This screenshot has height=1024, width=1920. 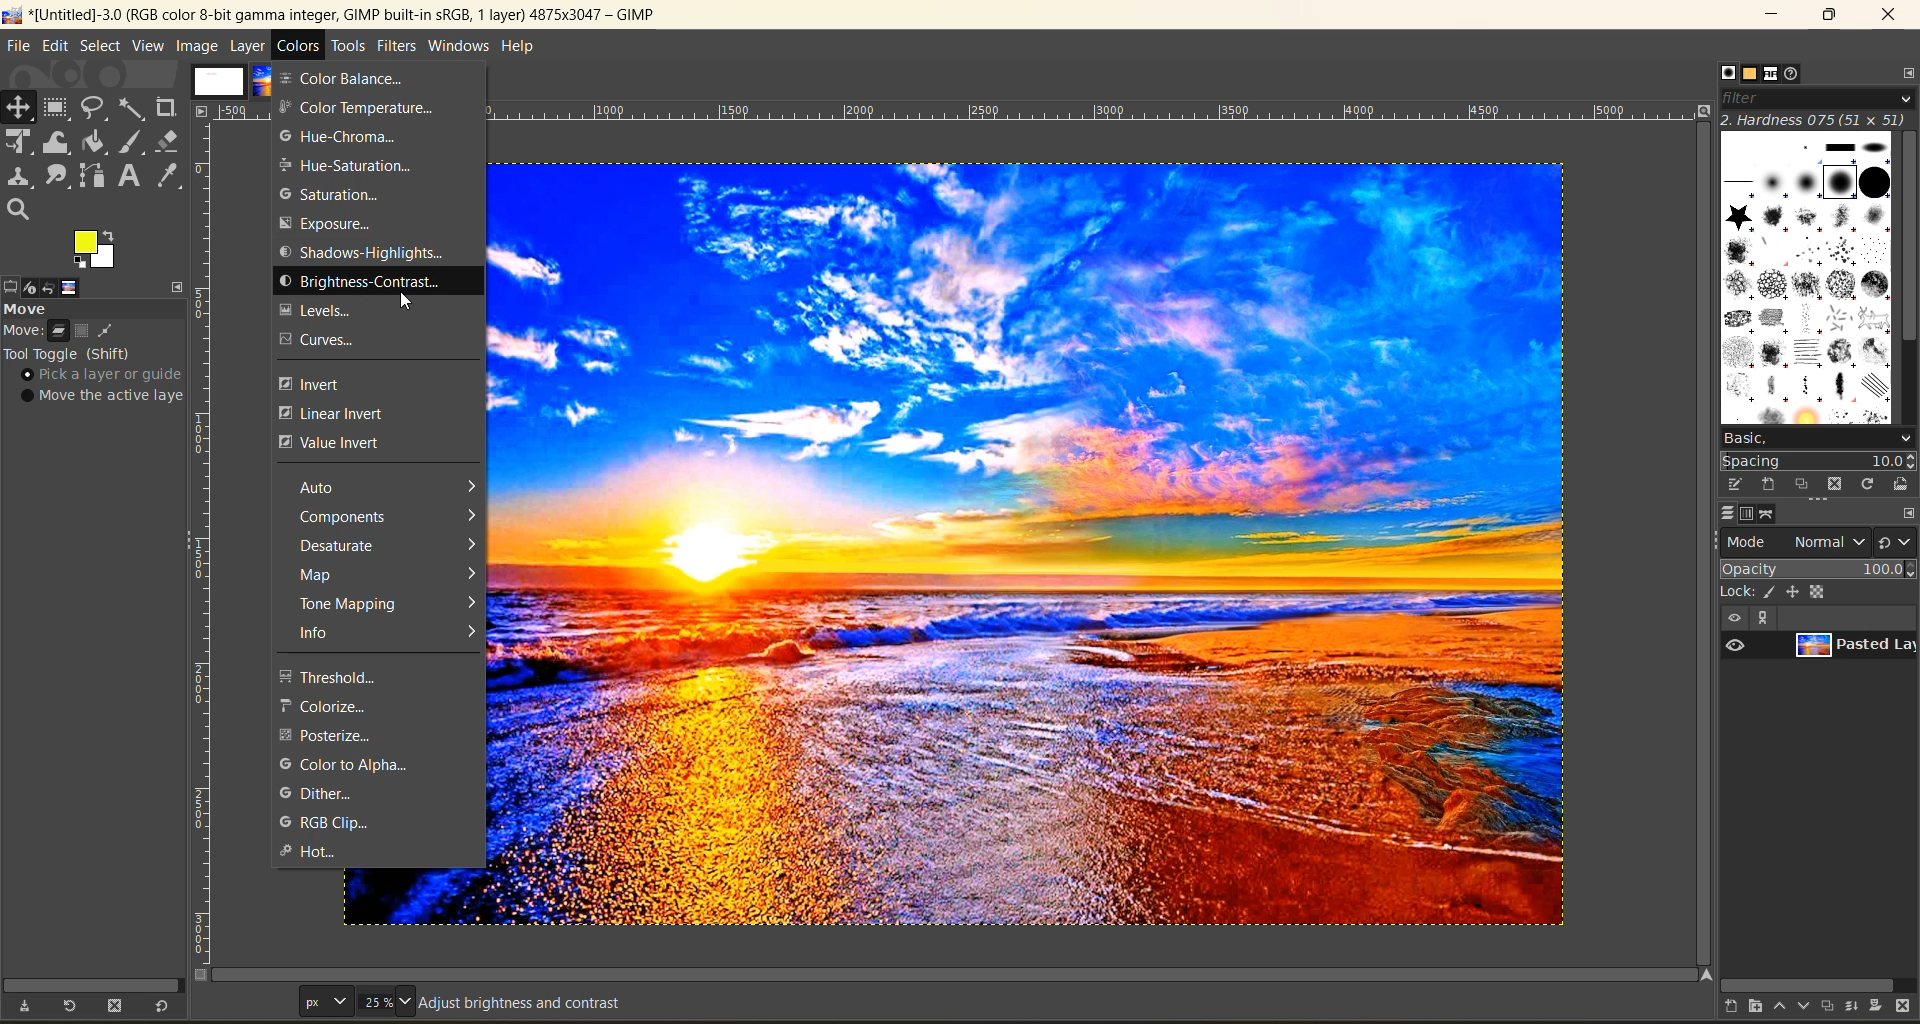 I want to click on posterize, so click(x=332, y=735).